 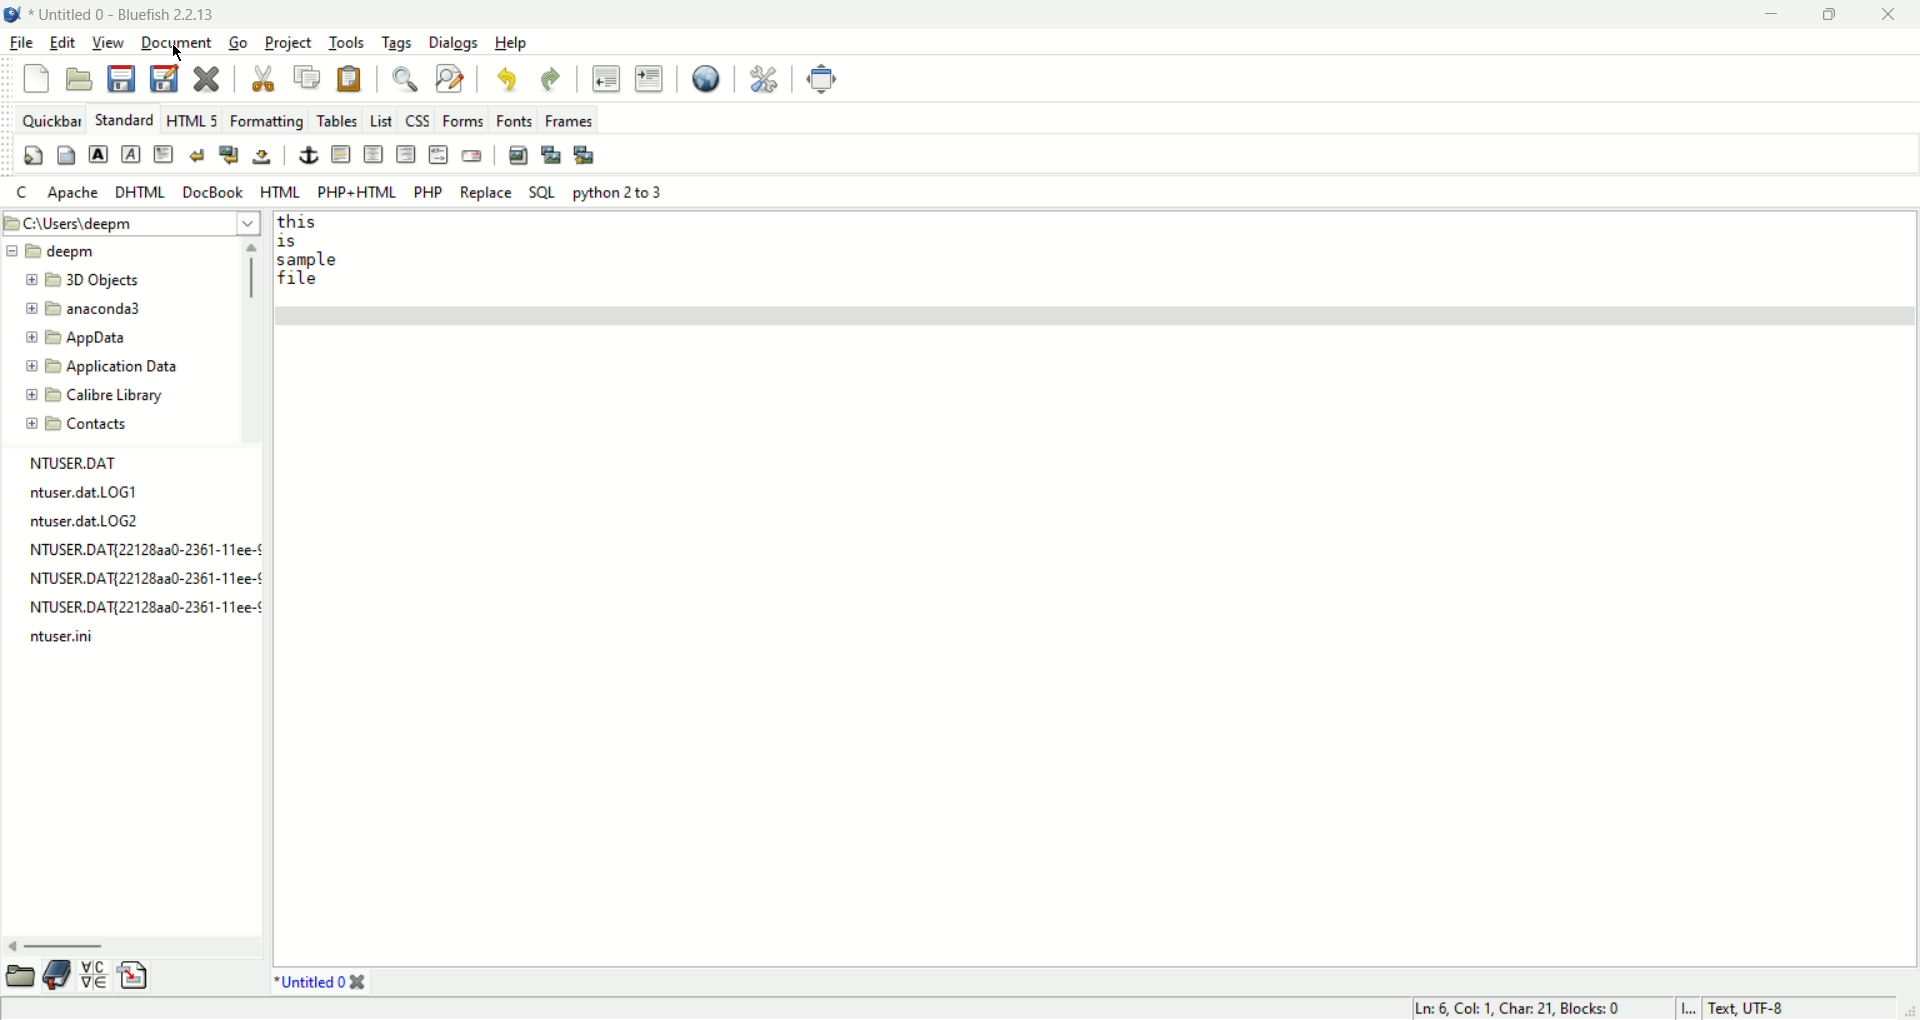 What do you see at coordinates (1893, 17) in the screenshot?
I see `close` at bounding box center [1893, 17].